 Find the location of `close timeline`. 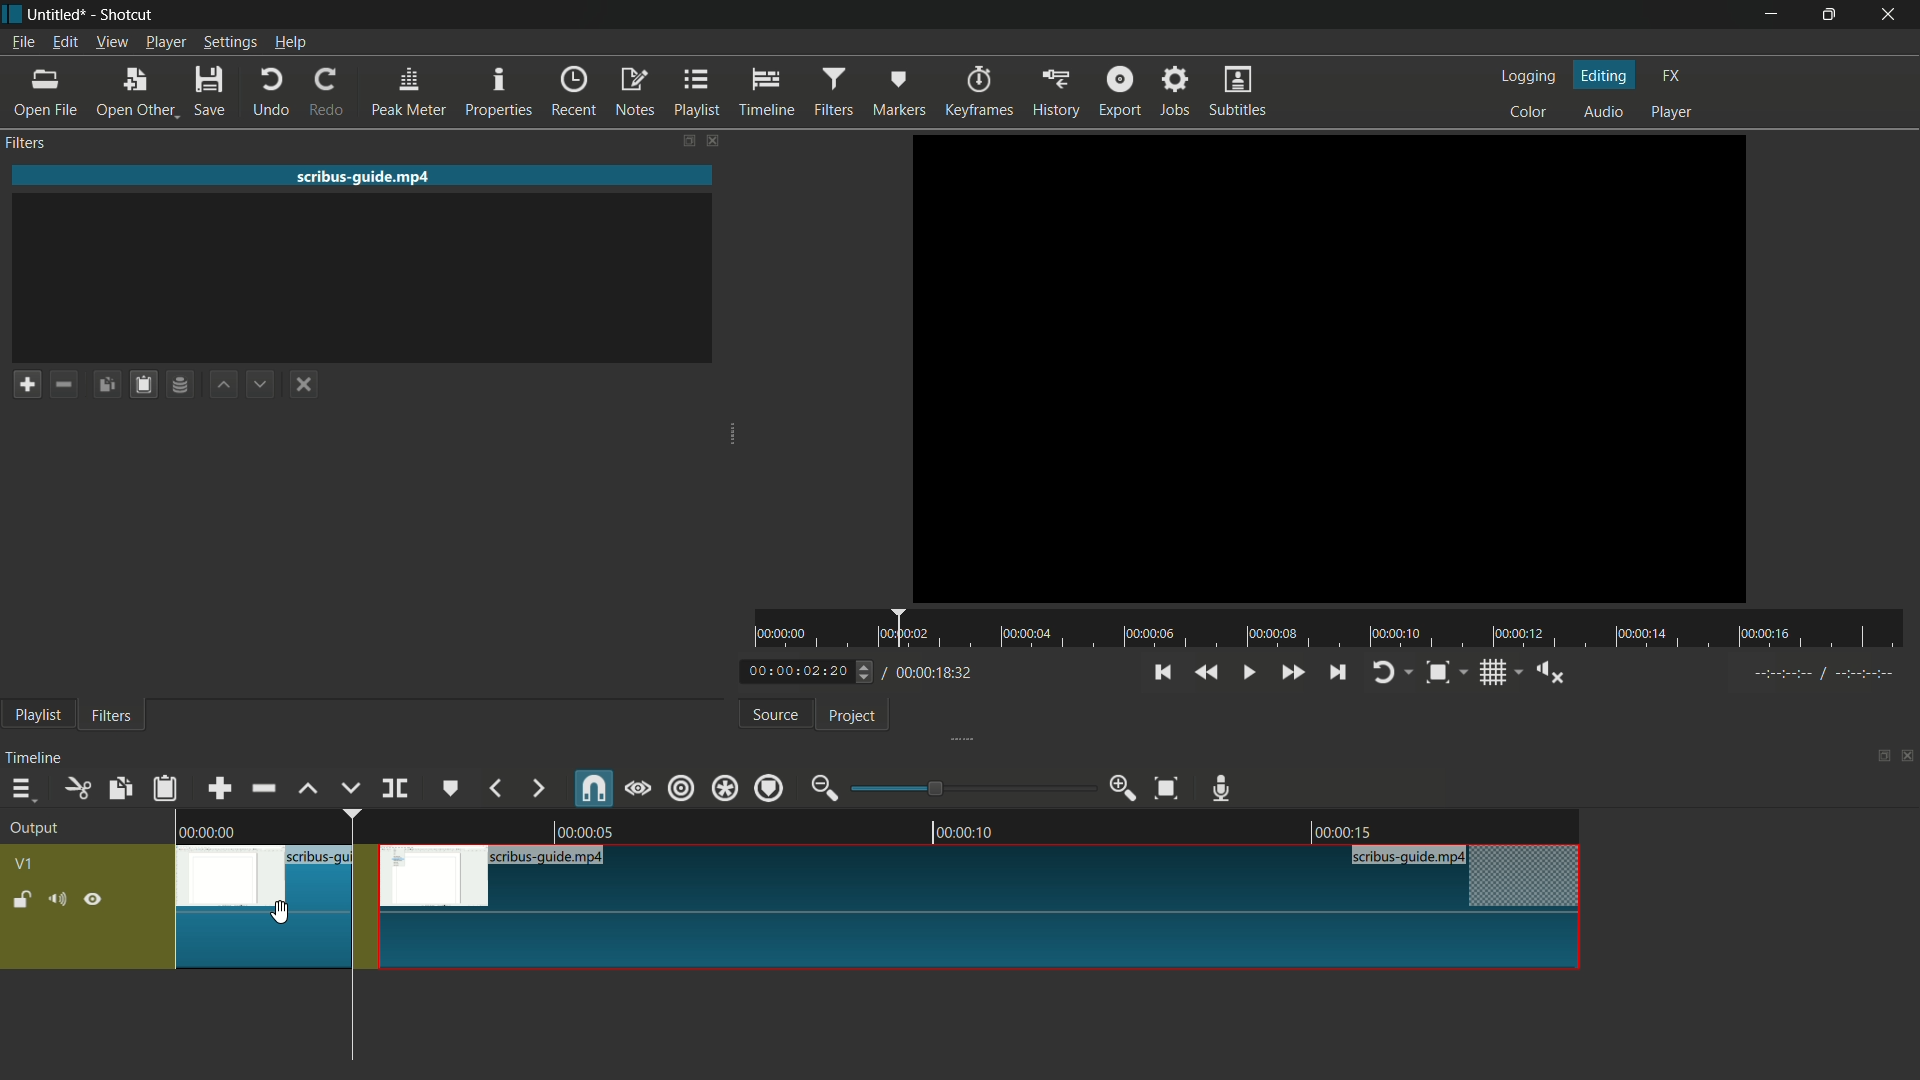

close timeline is located at coordinates (1908, 758).